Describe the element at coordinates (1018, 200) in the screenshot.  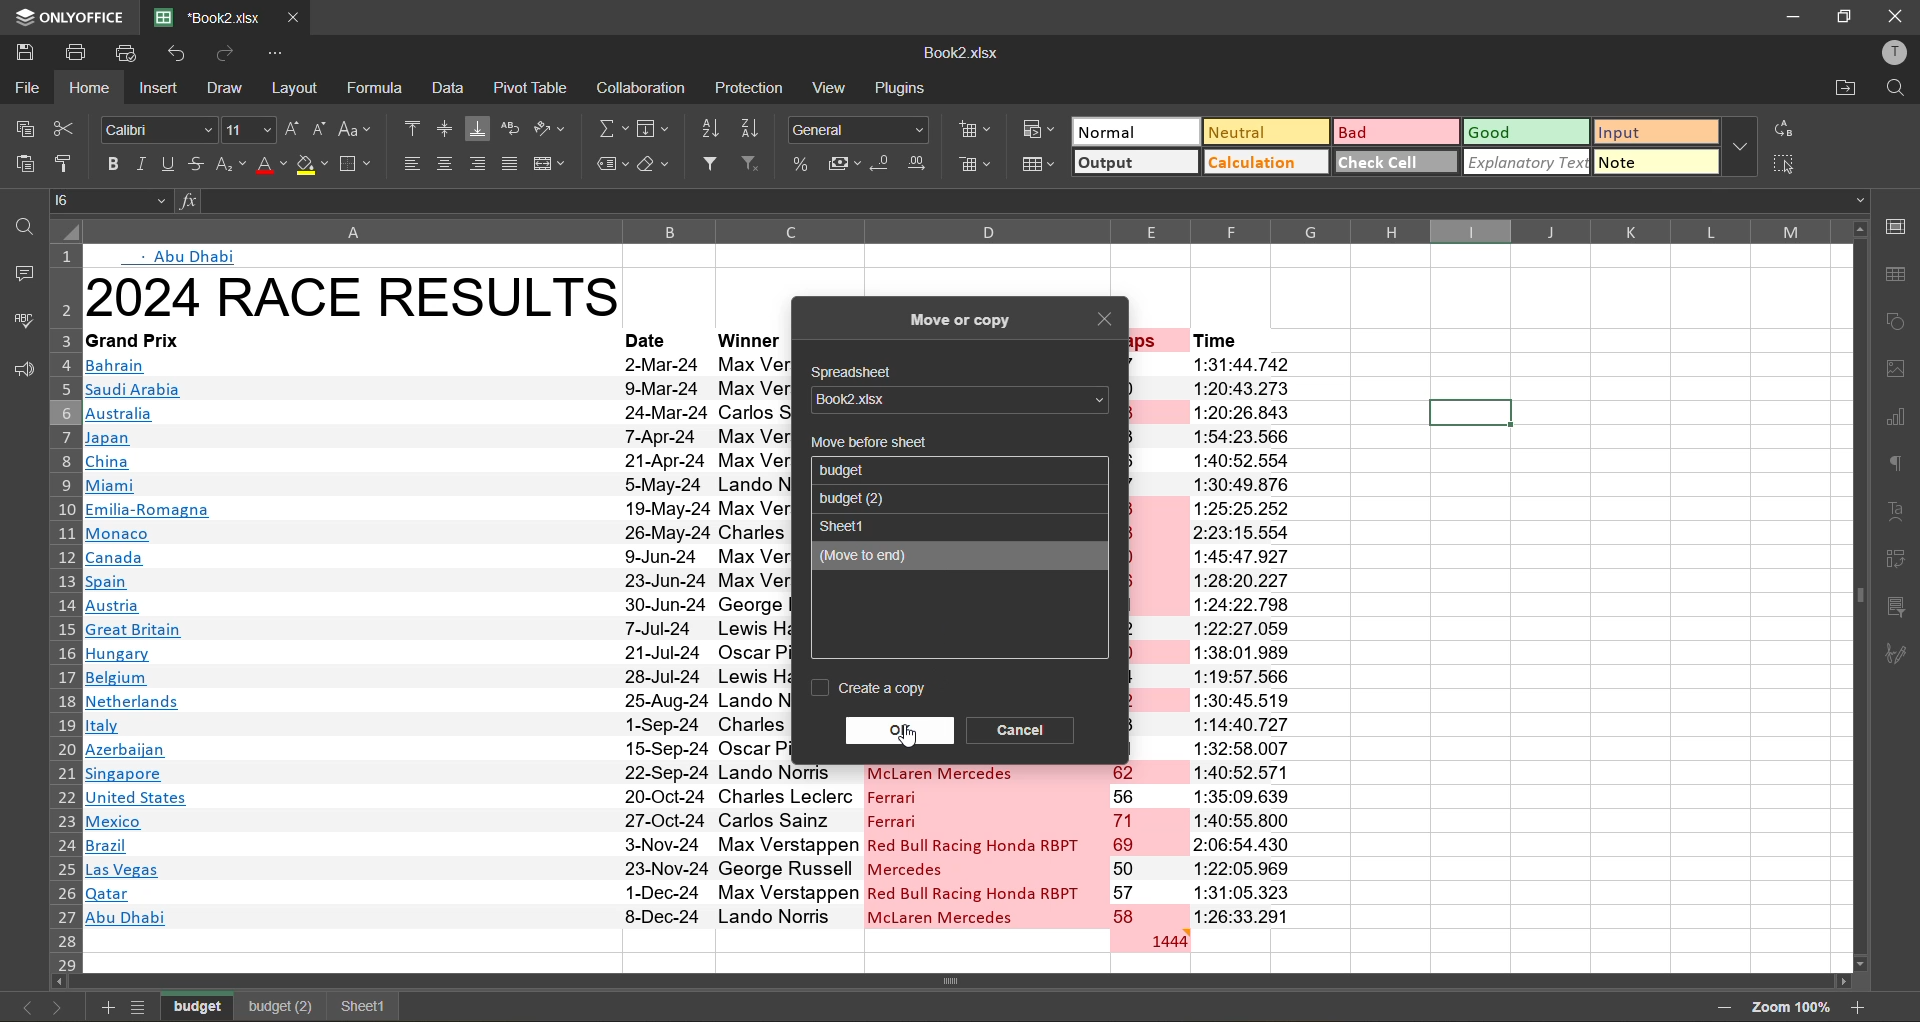
I see `formula bar` at that location.